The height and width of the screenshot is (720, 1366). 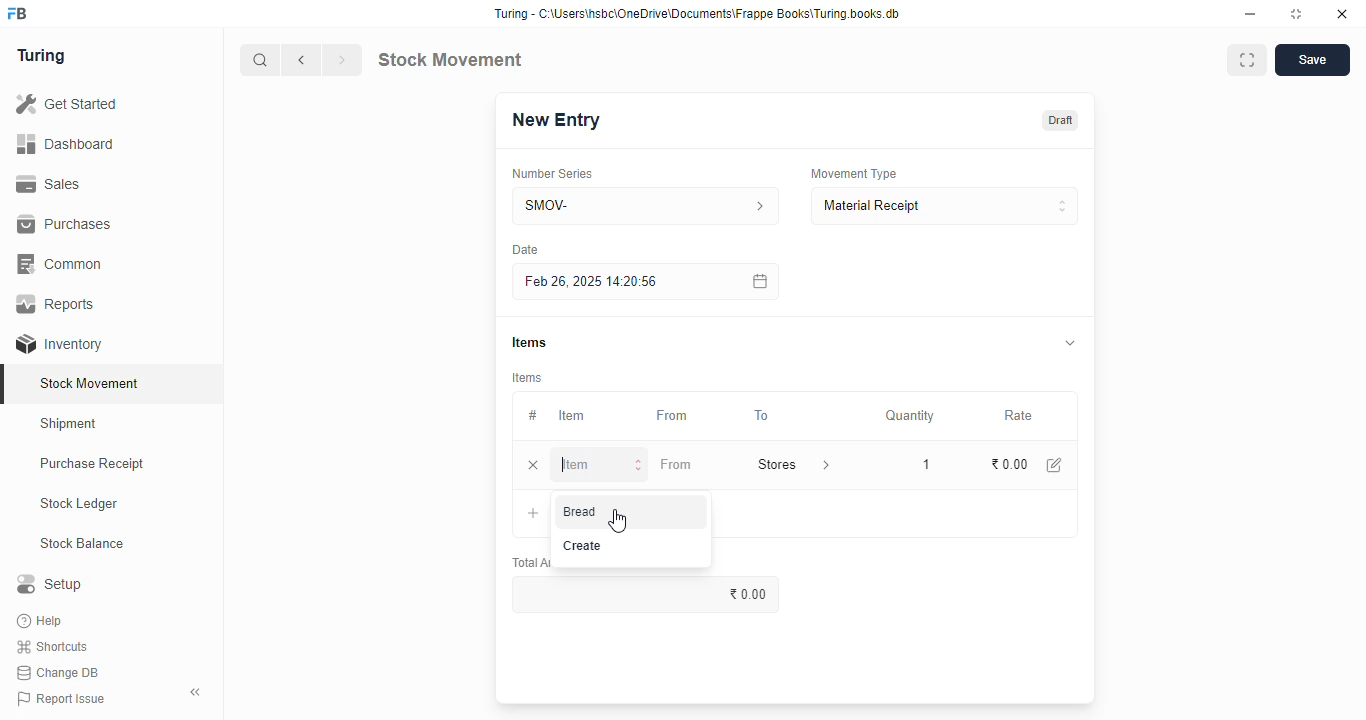 I want to click on rate, so click(x=1019, y=416).